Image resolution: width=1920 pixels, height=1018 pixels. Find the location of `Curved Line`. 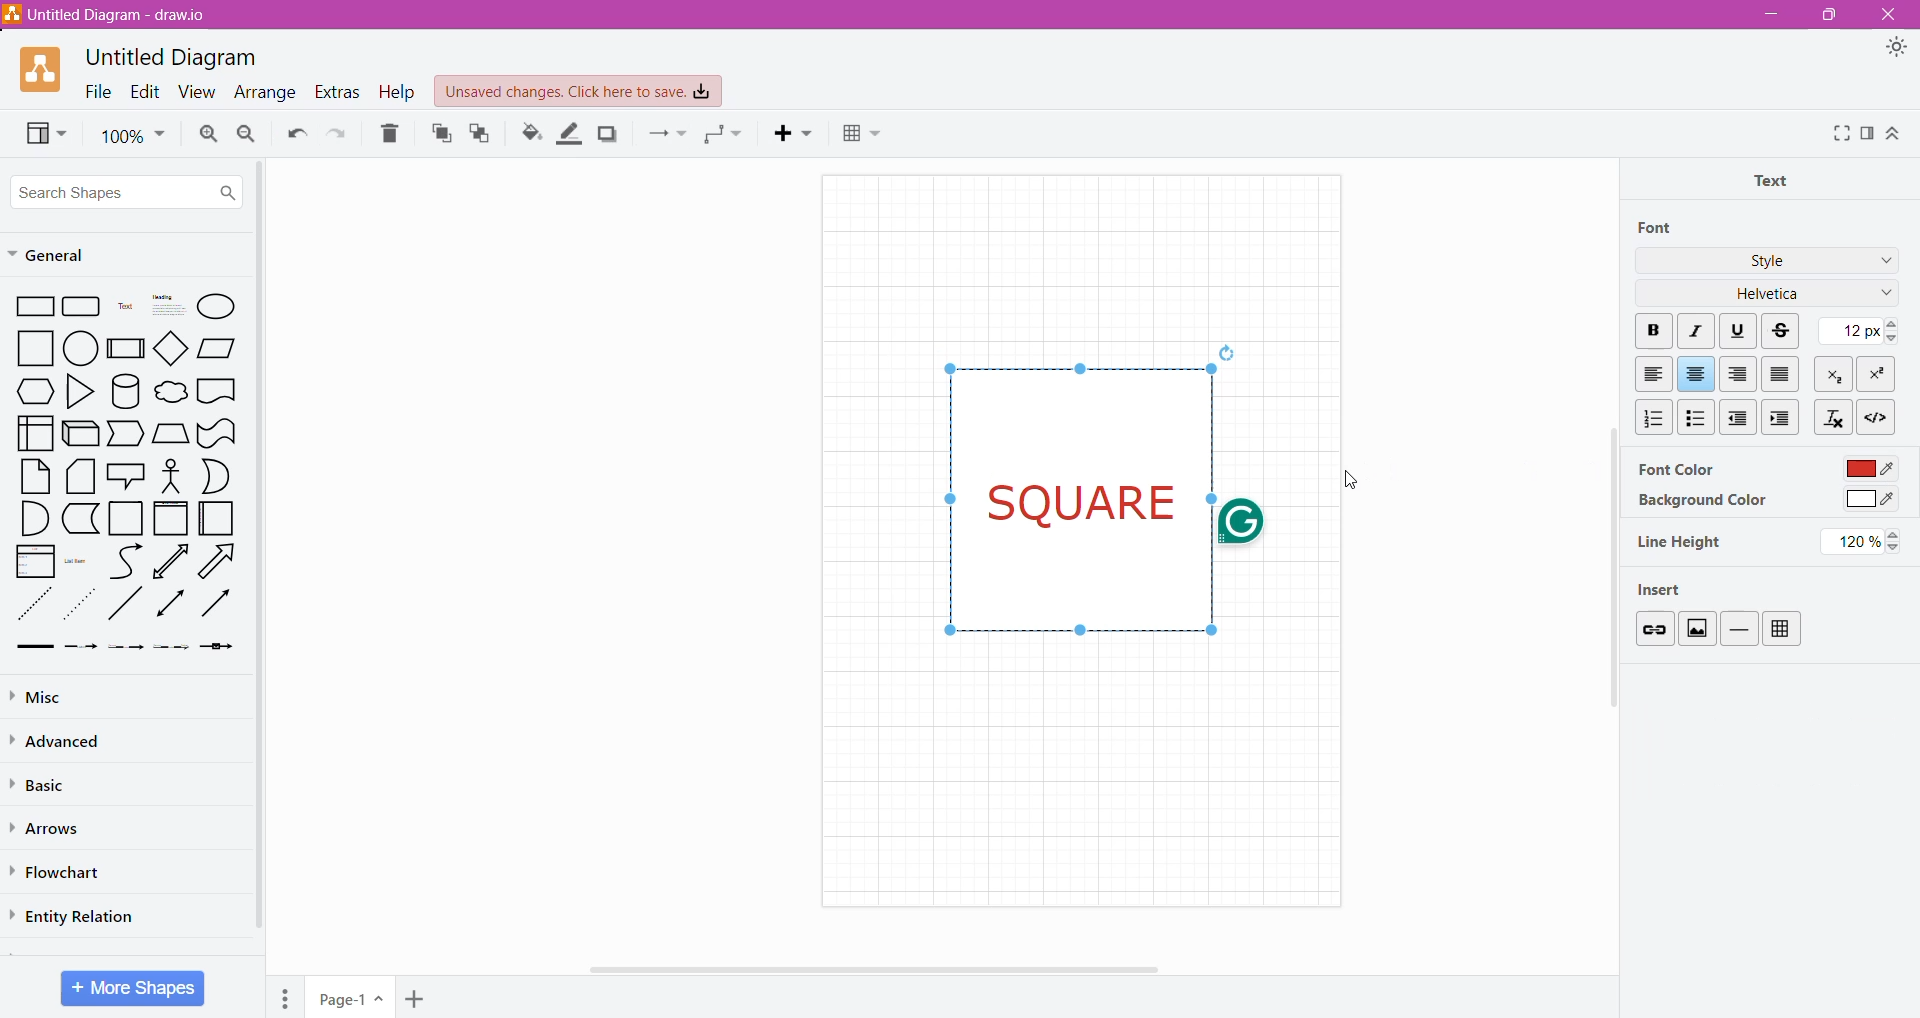

Curved Line is located at coordinates (125, 562).